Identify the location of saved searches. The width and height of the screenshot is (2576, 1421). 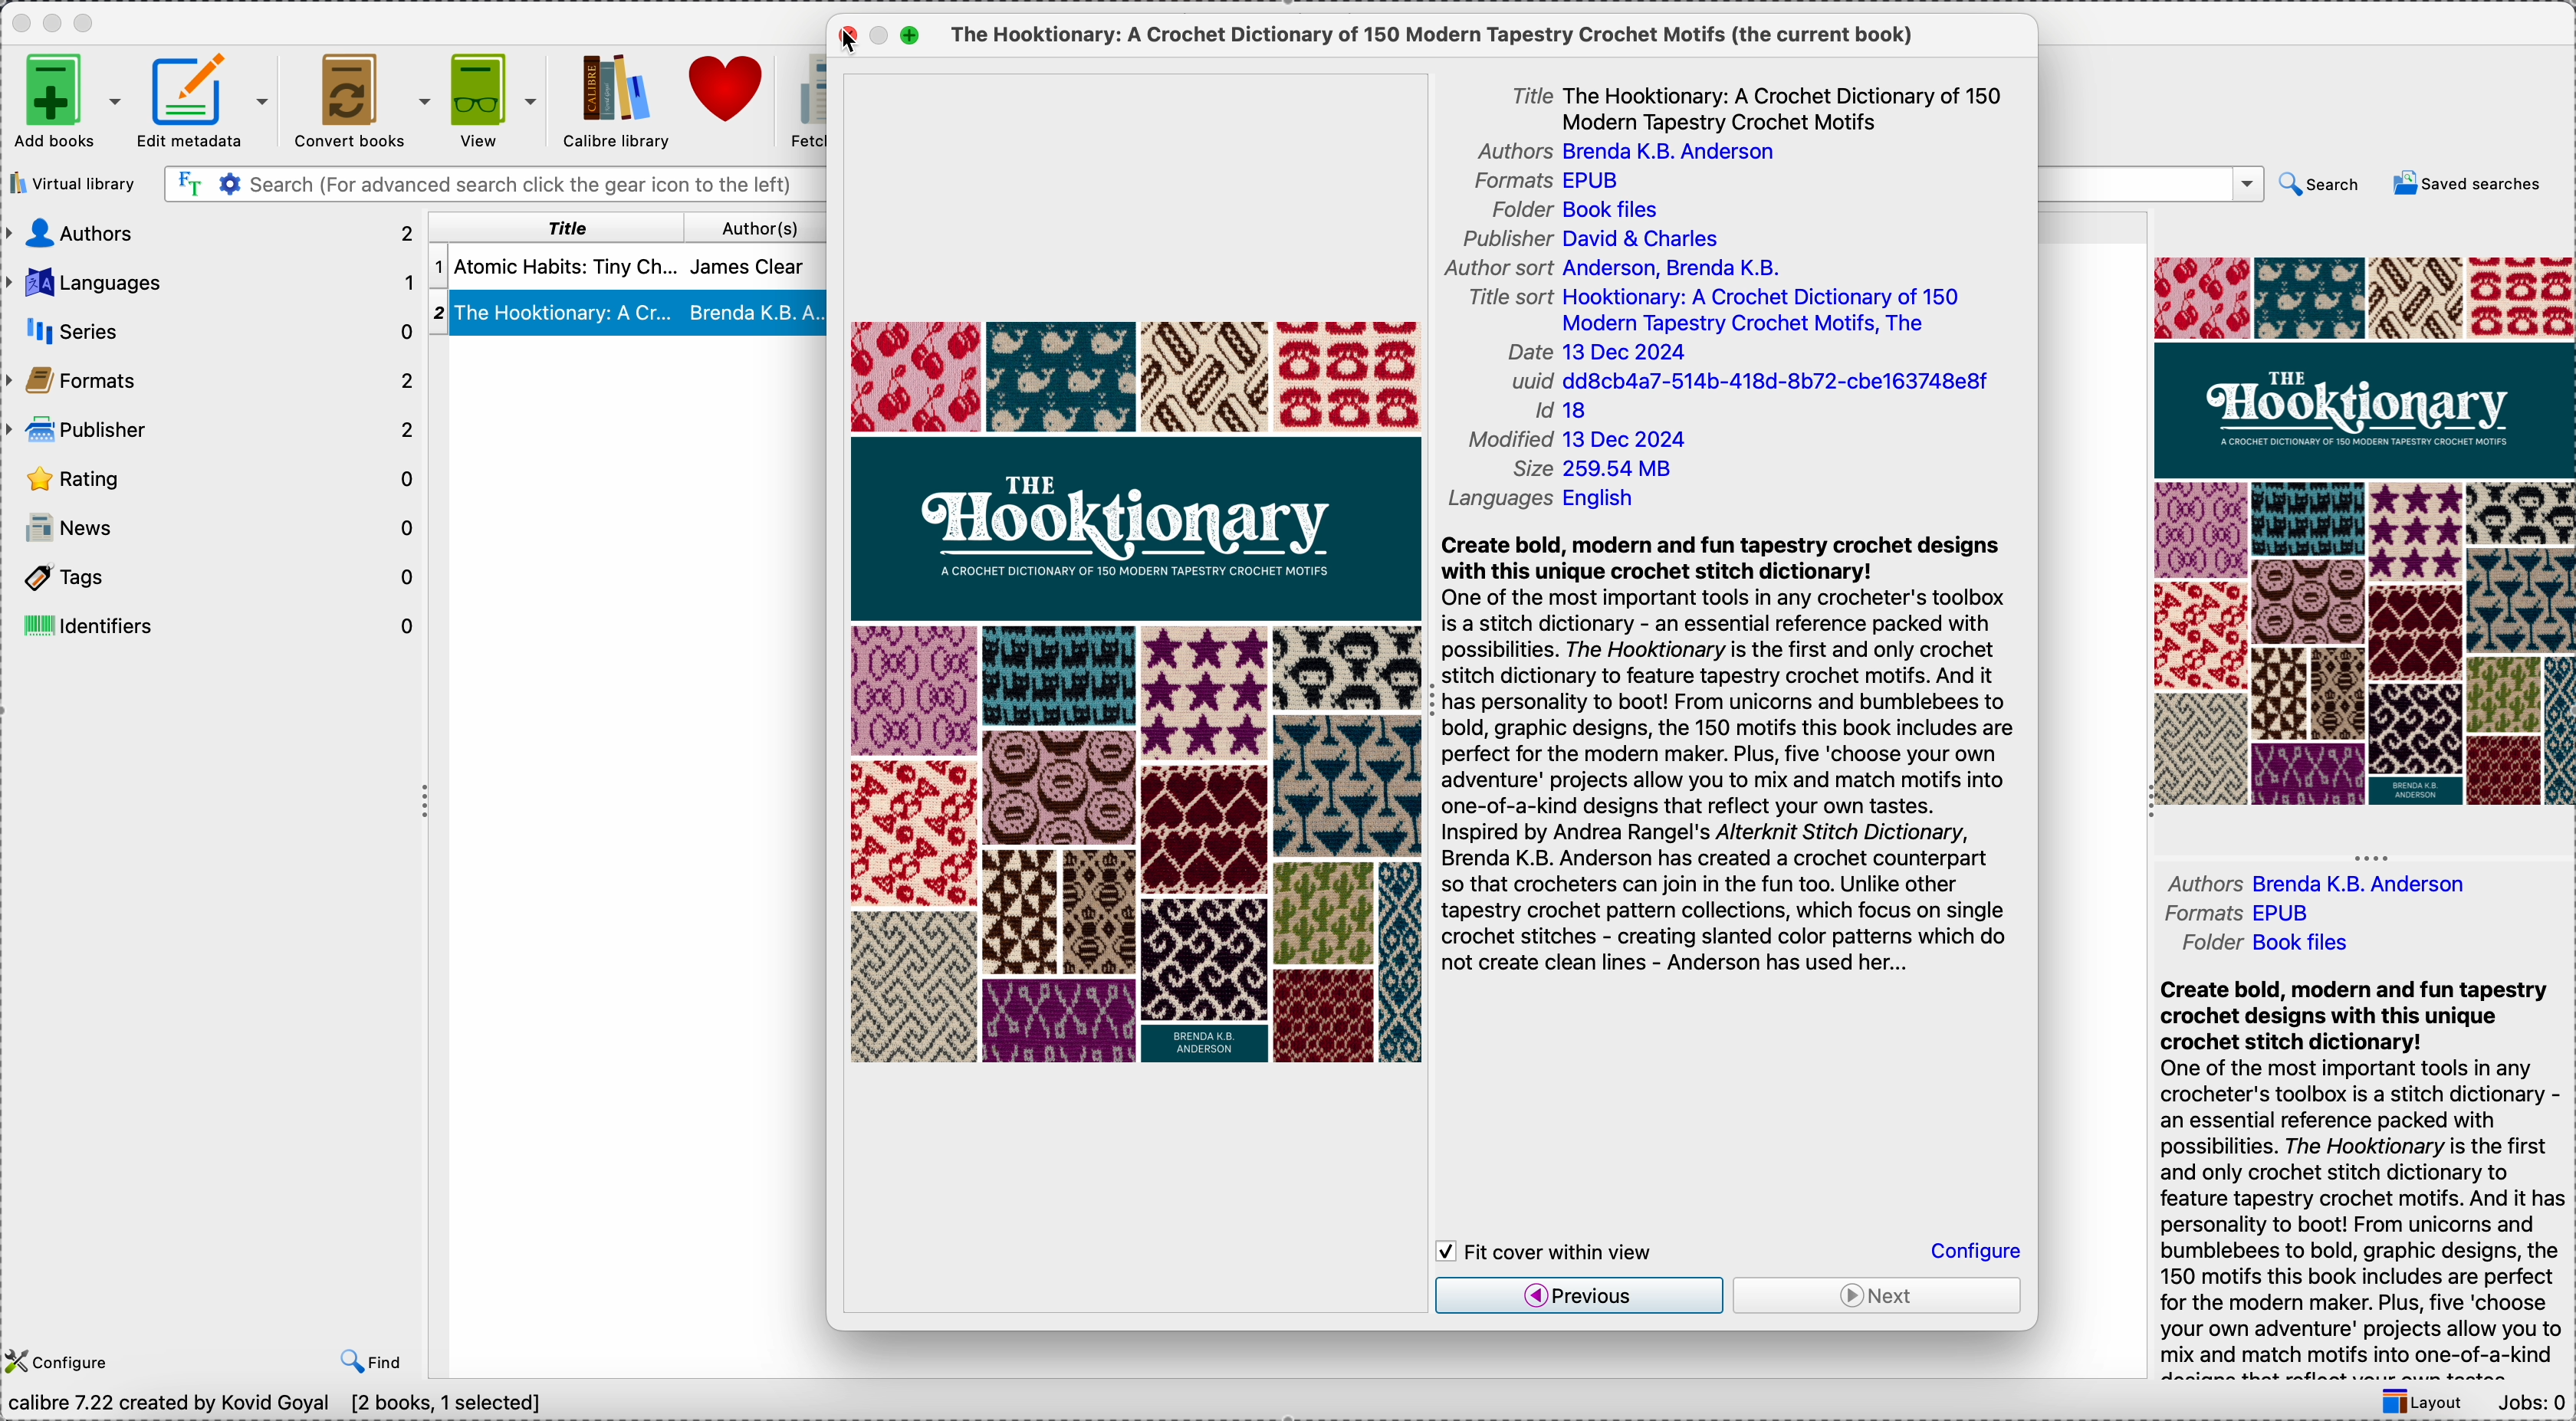
(2463, 186).